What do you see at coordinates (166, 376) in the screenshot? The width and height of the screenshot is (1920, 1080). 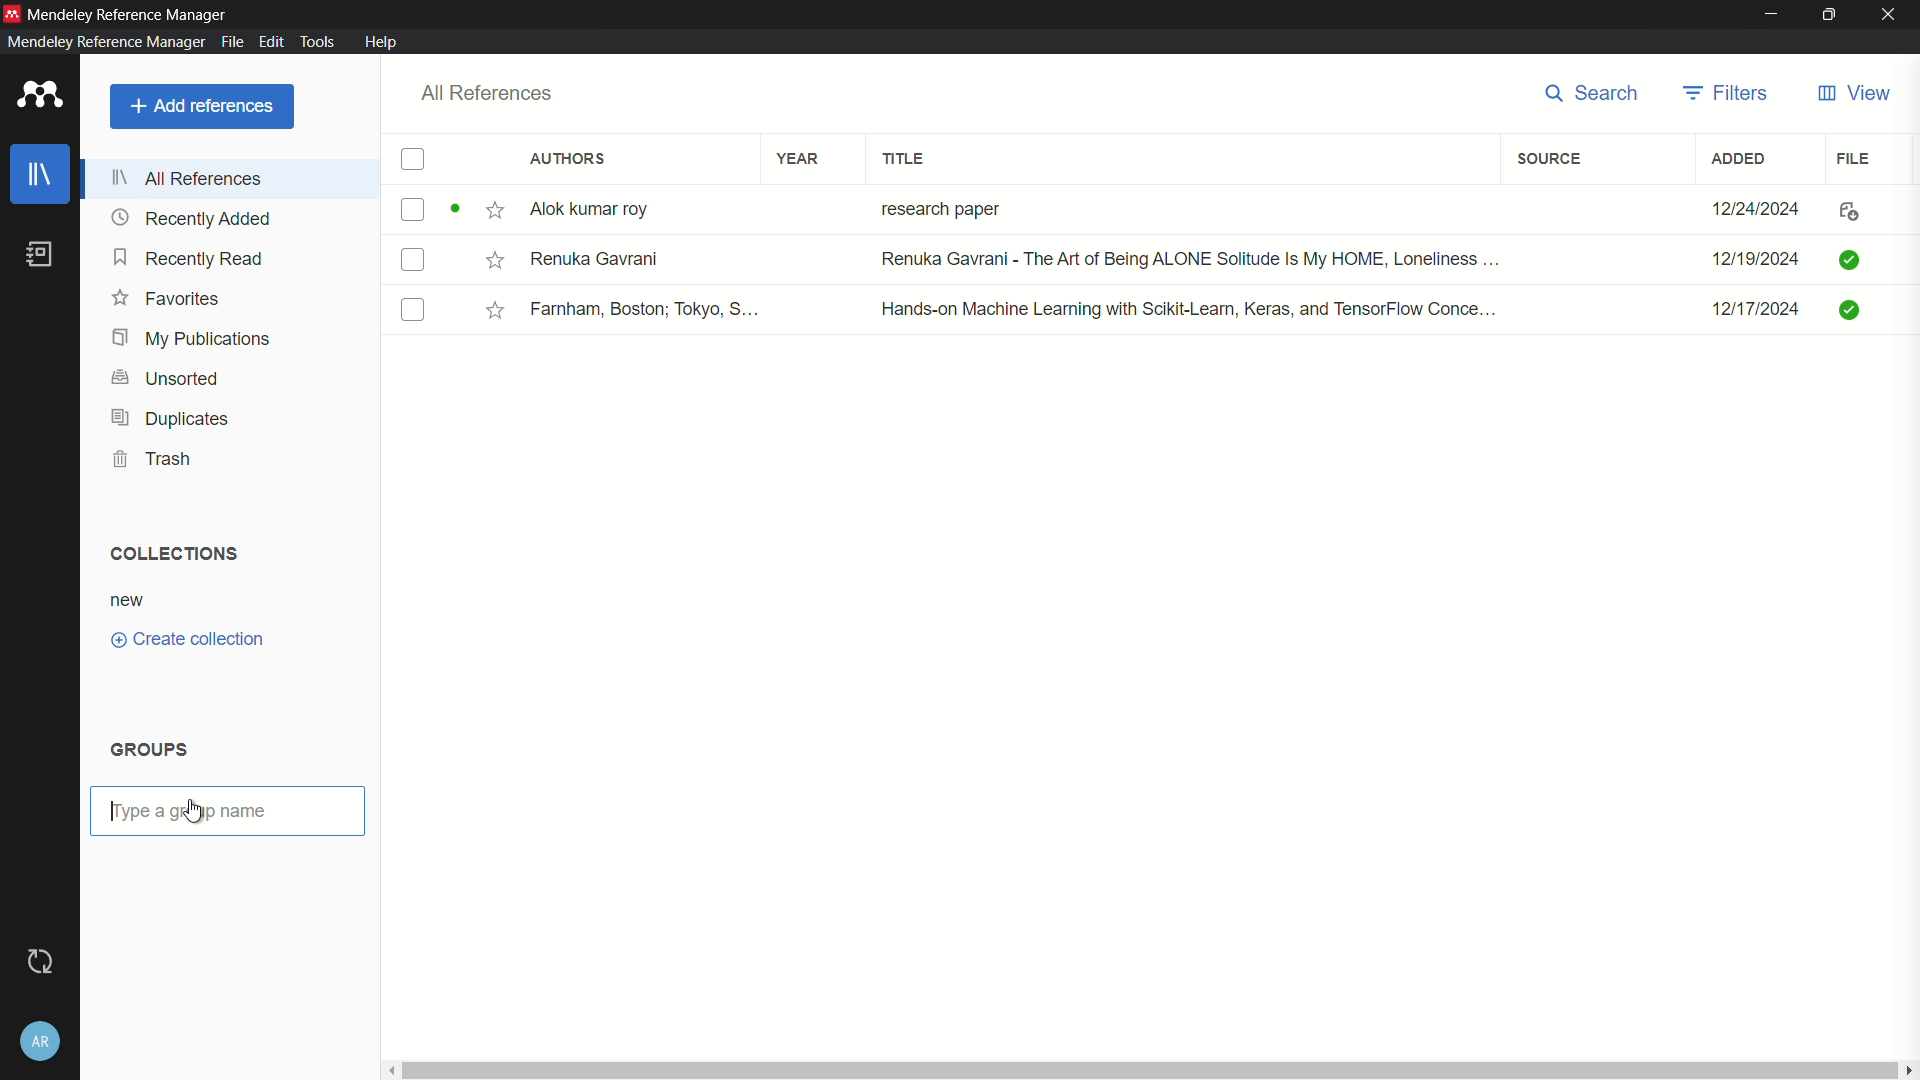 I see `unsorted` at bounding box center [166, 376].